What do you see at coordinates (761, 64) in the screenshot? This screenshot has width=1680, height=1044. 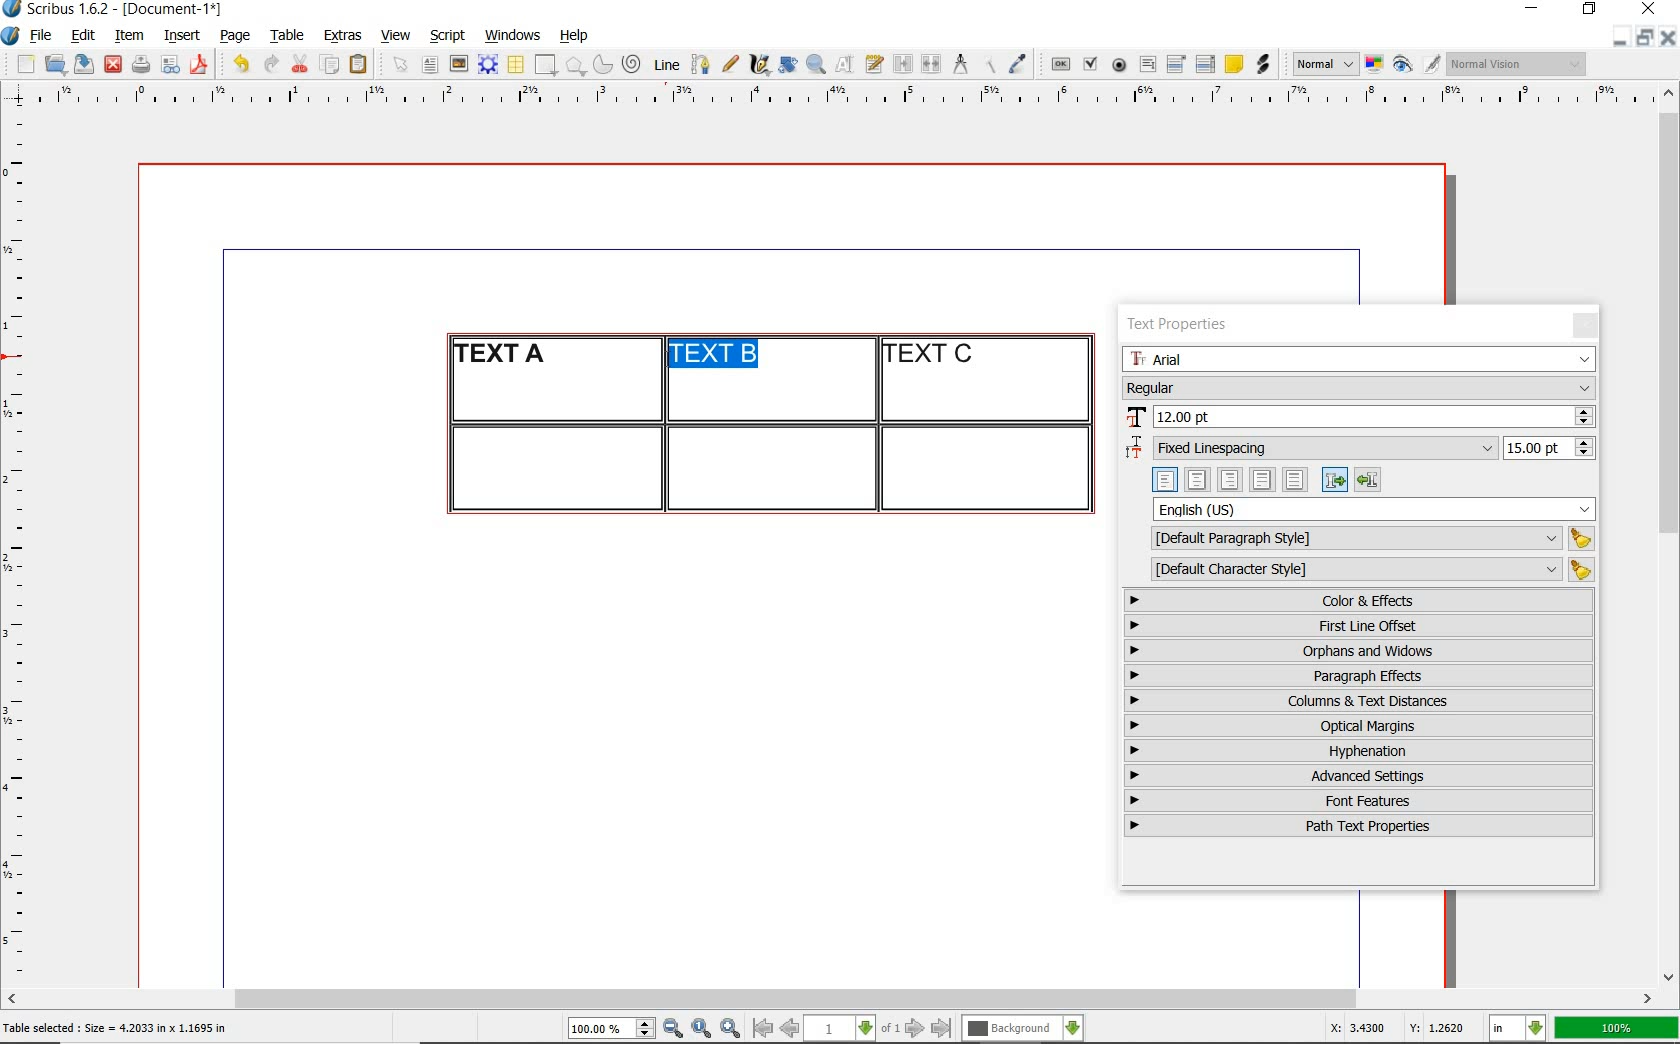 I see `calligraphic line` at bounding box center [761, 64].